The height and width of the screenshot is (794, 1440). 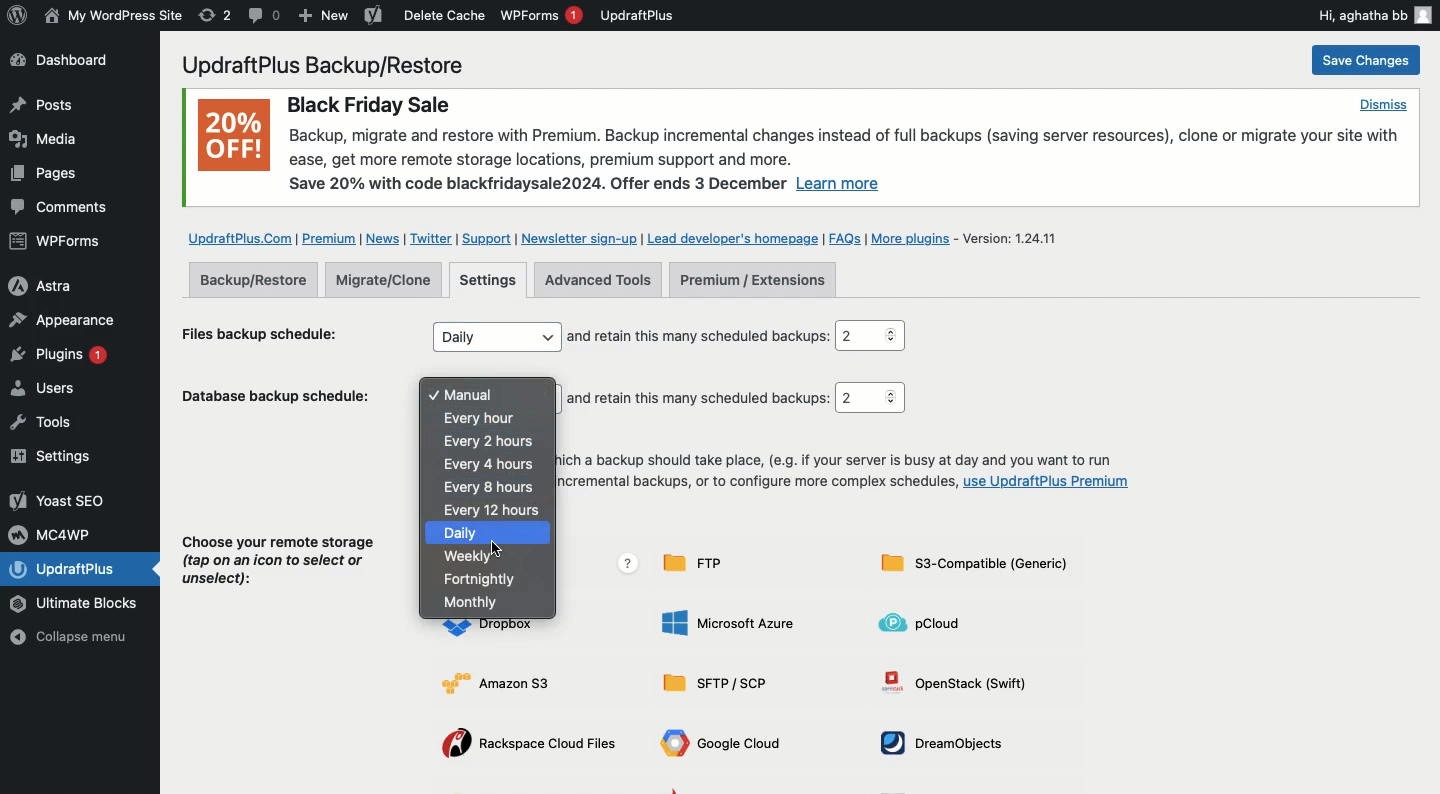 What do you see at coordinates (62, 319) in the screenshot?
I see `Appearance` at bounding box center [62, 319].